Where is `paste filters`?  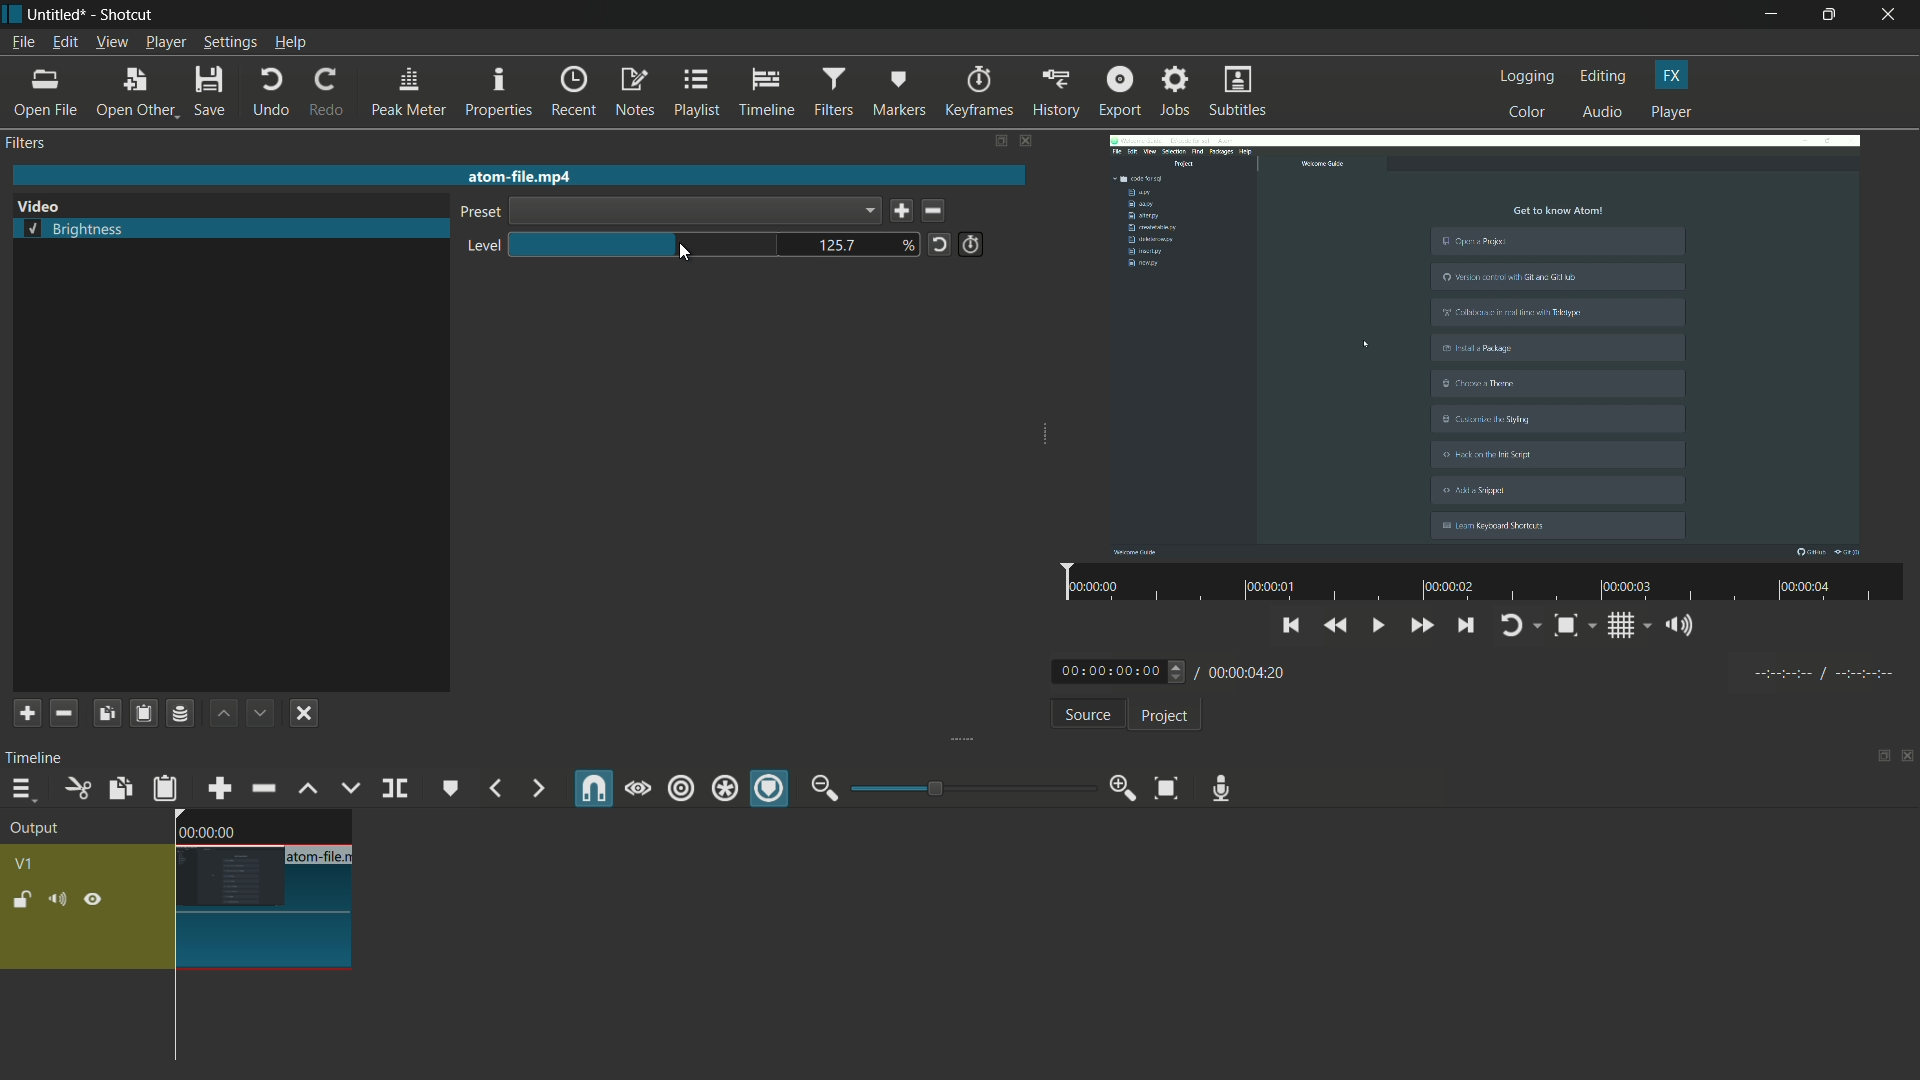
paste filters is located at coordinates (142, 713).